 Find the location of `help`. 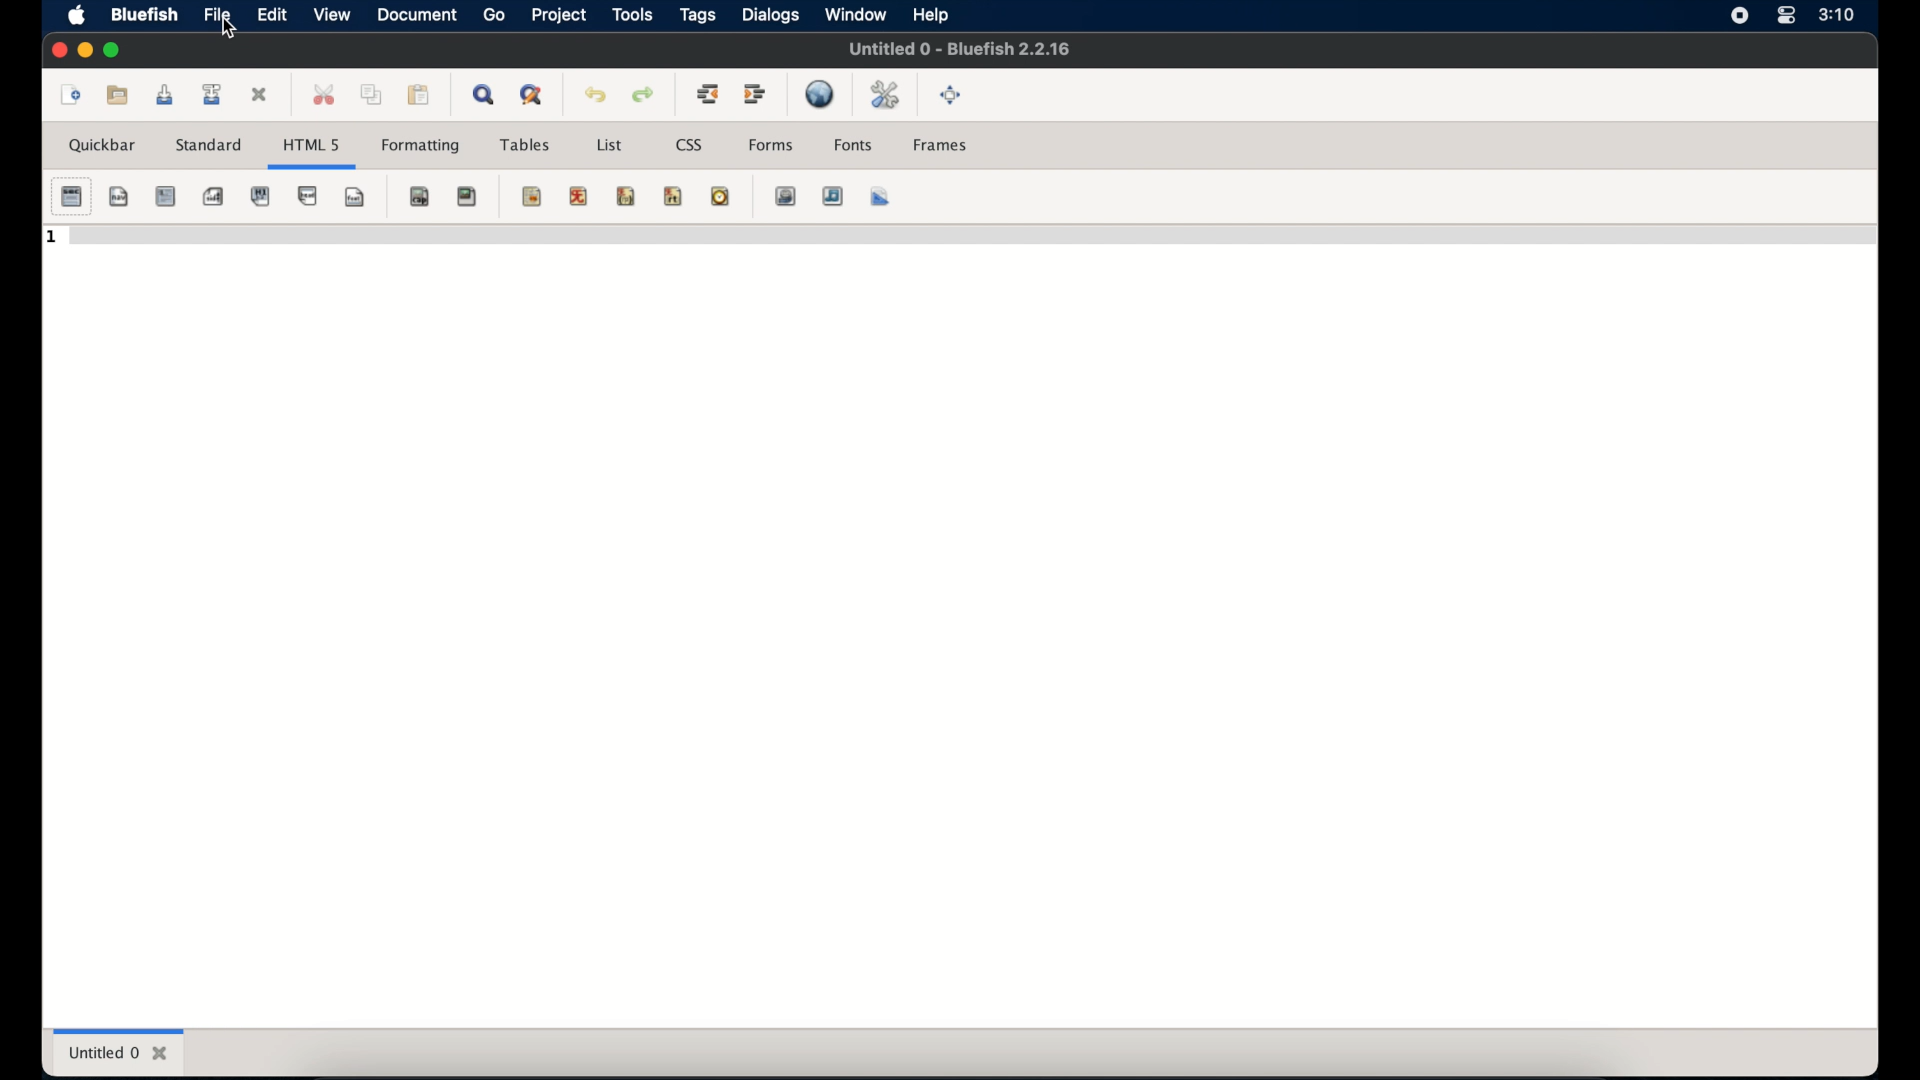

help is located at coordinates (931, 16).